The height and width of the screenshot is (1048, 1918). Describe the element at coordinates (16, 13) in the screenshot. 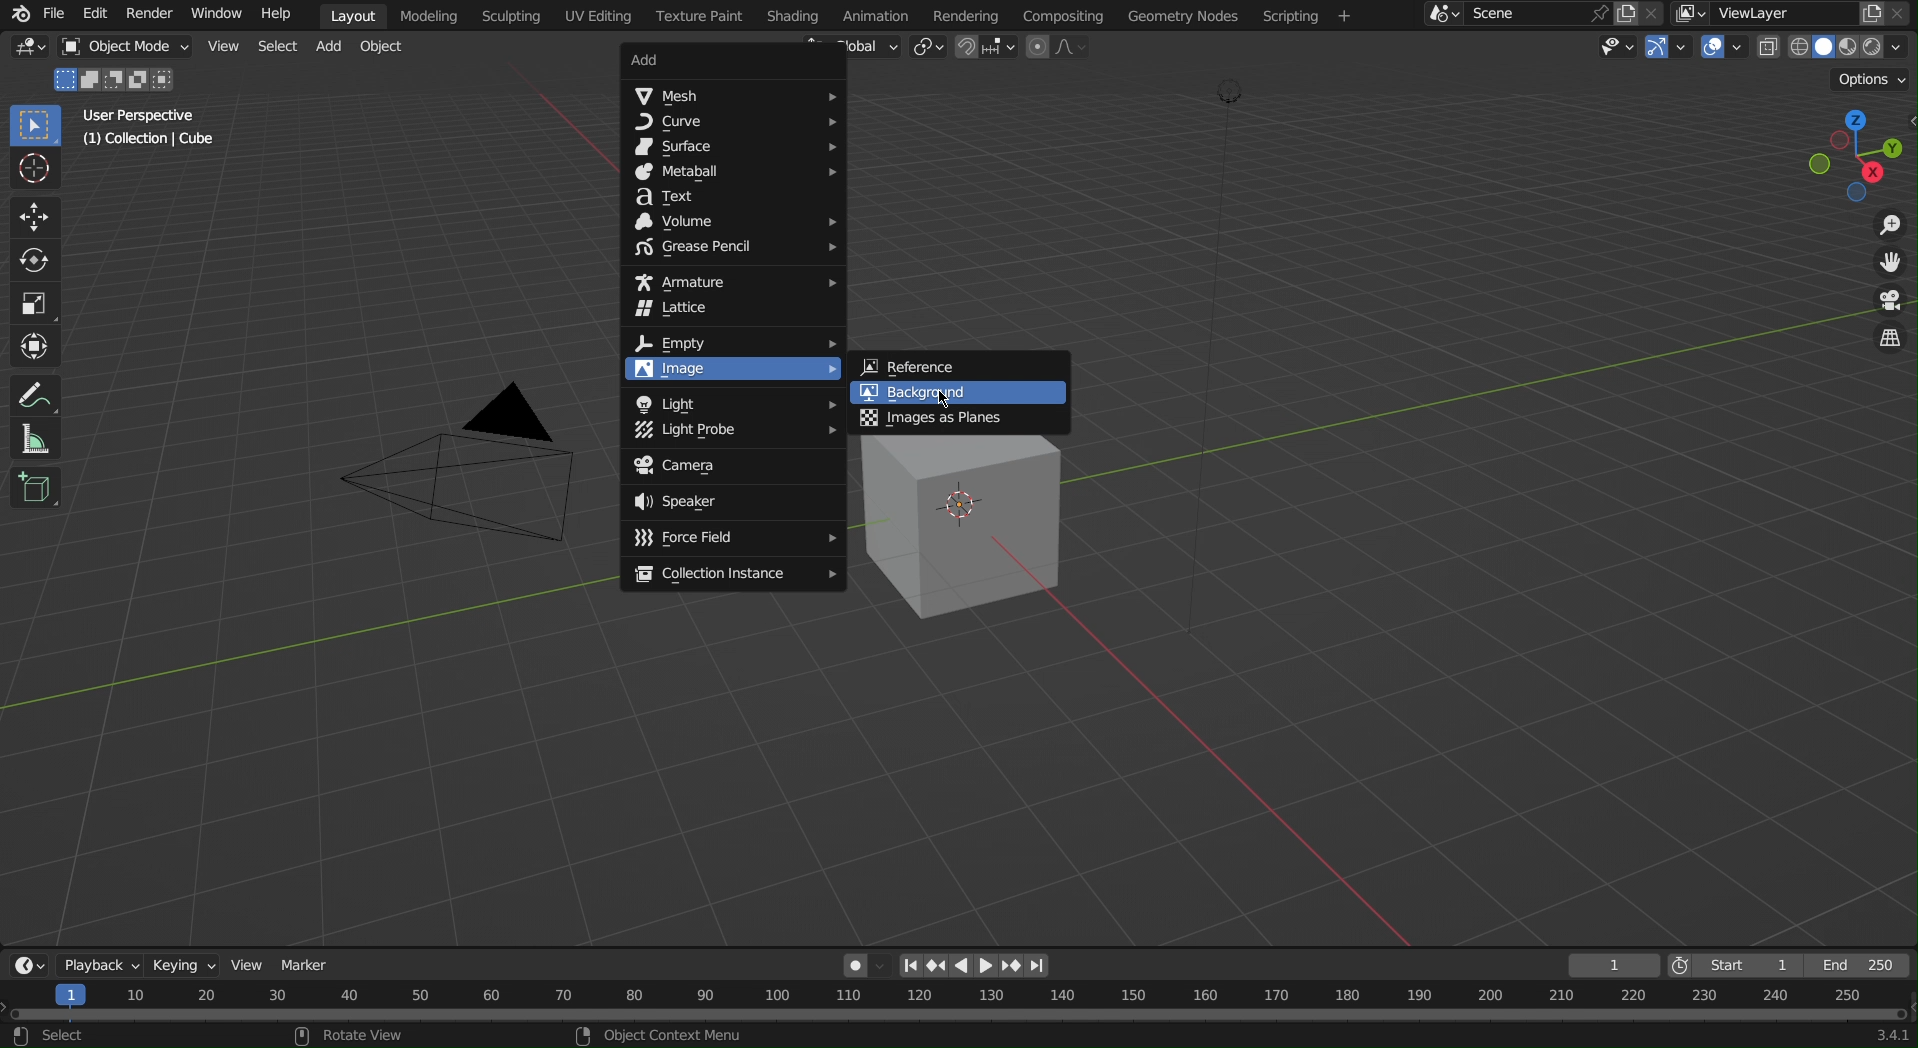

I see `Blender` at that location.